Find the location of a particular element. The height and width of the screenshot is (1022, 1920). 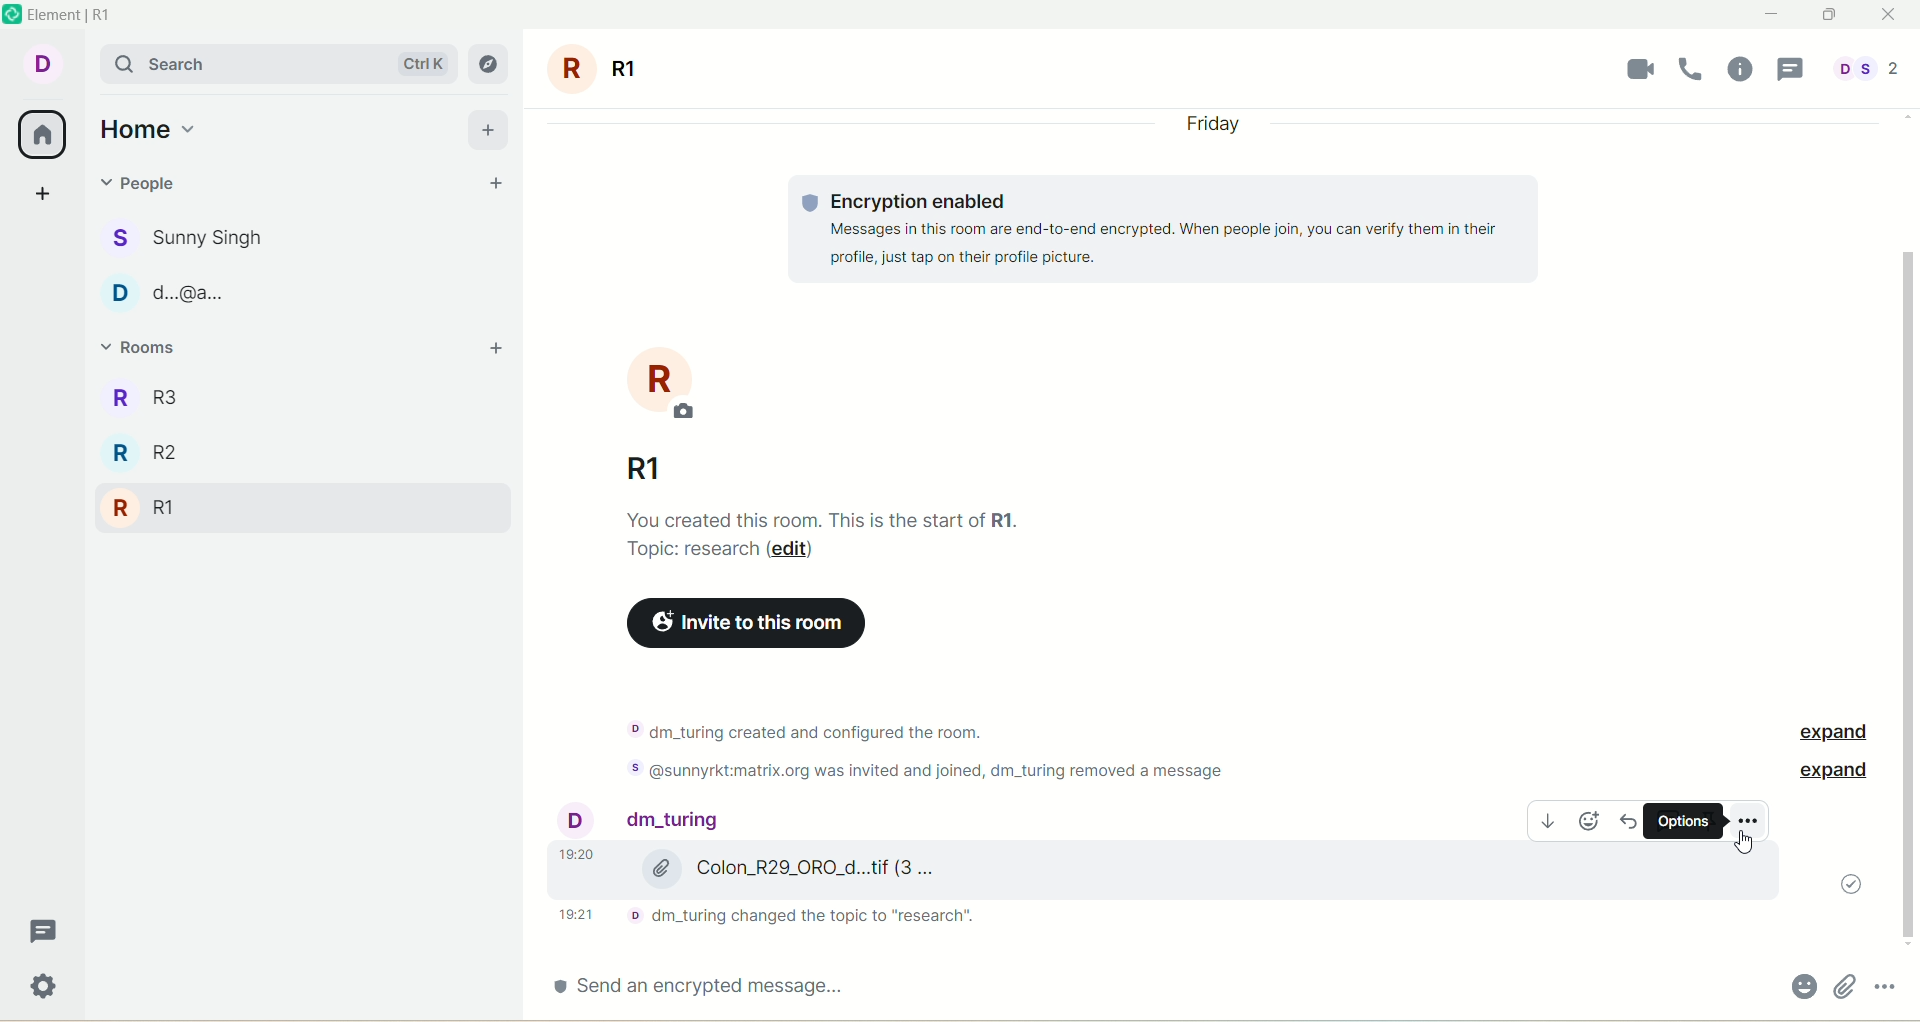

add is located at coordinates (488, 128).